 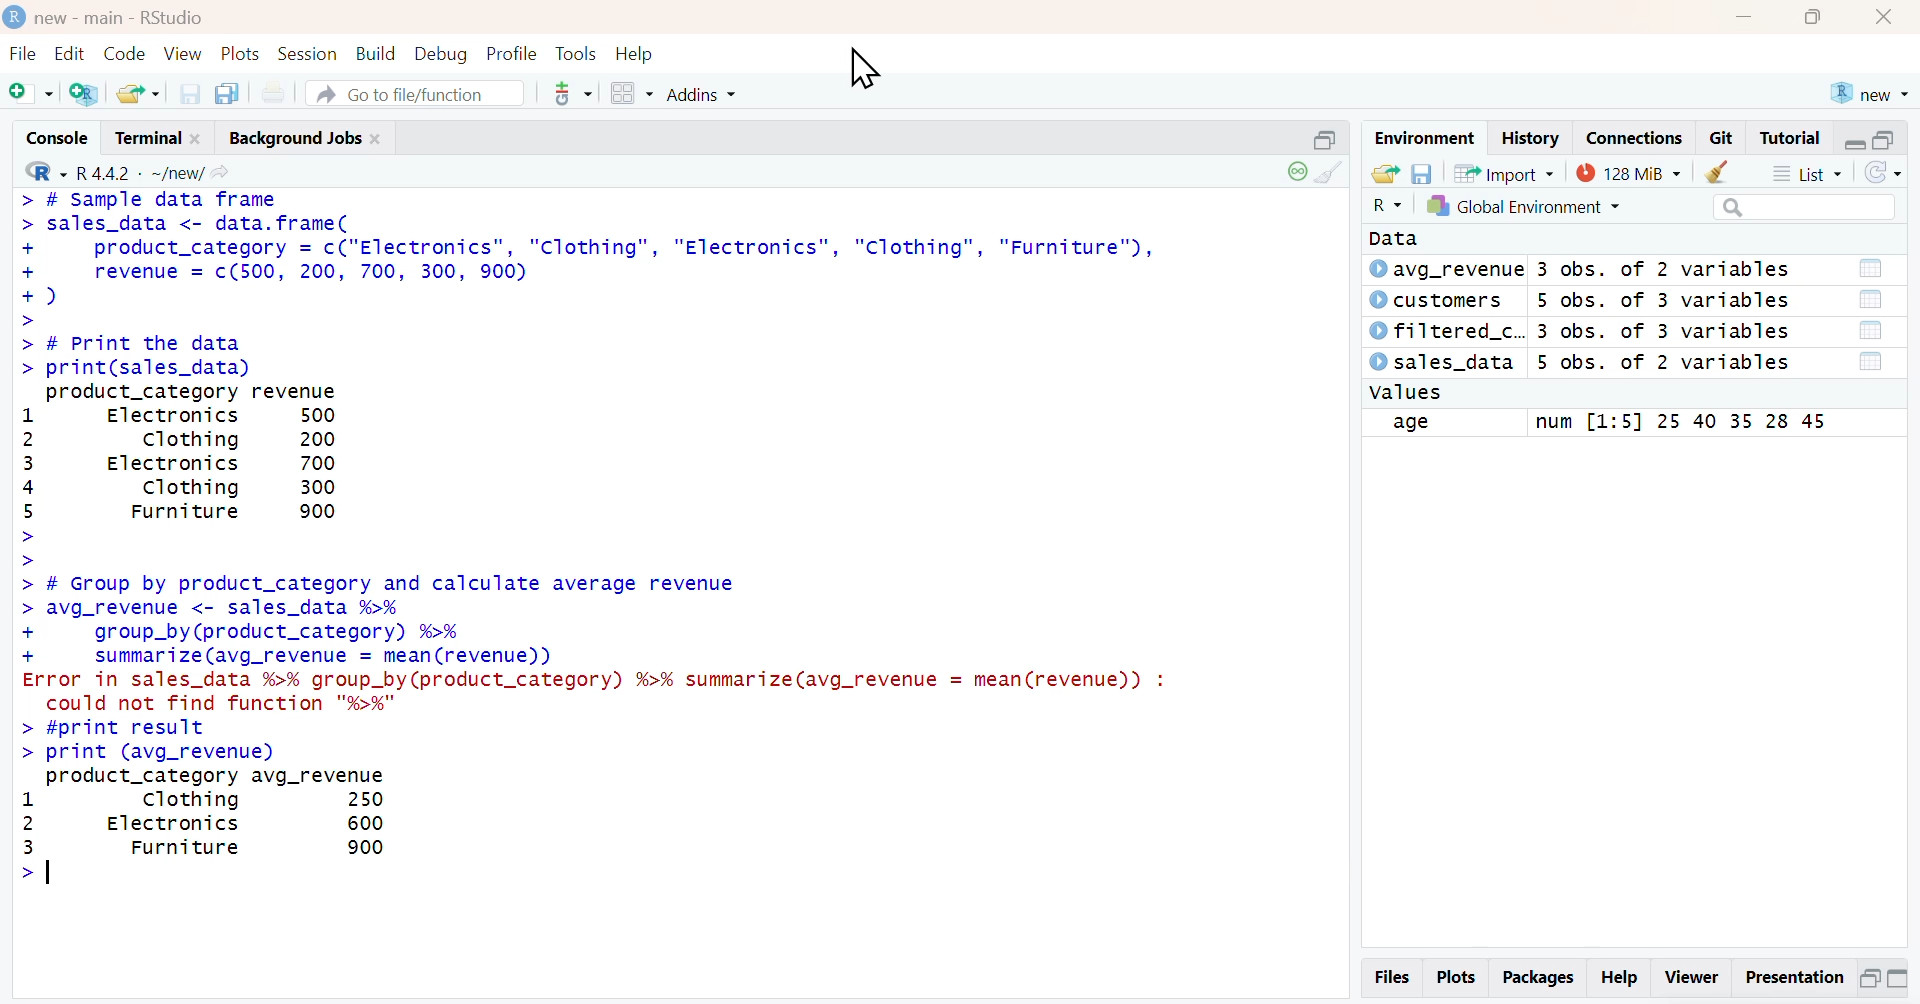 I want to click on Logo, so click(x=15, y=16).